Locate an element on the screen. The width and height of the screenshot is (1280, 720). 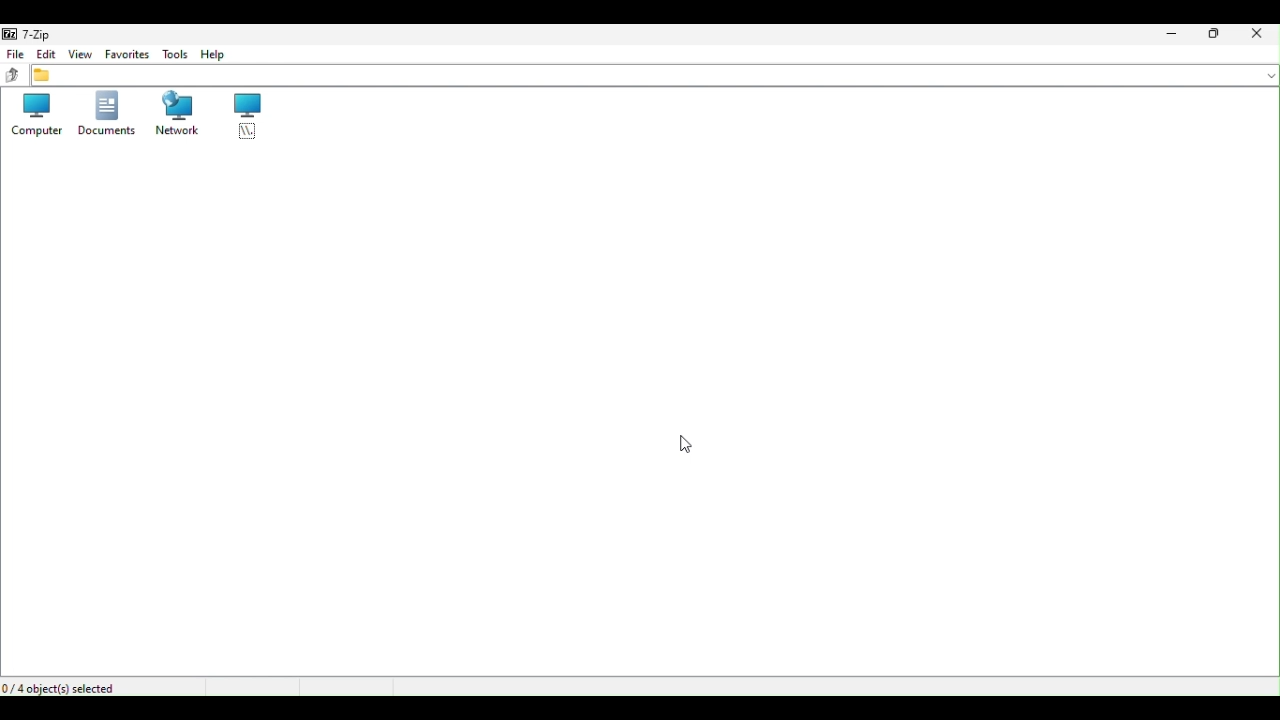
Computer is located at coordinates (30, 115).